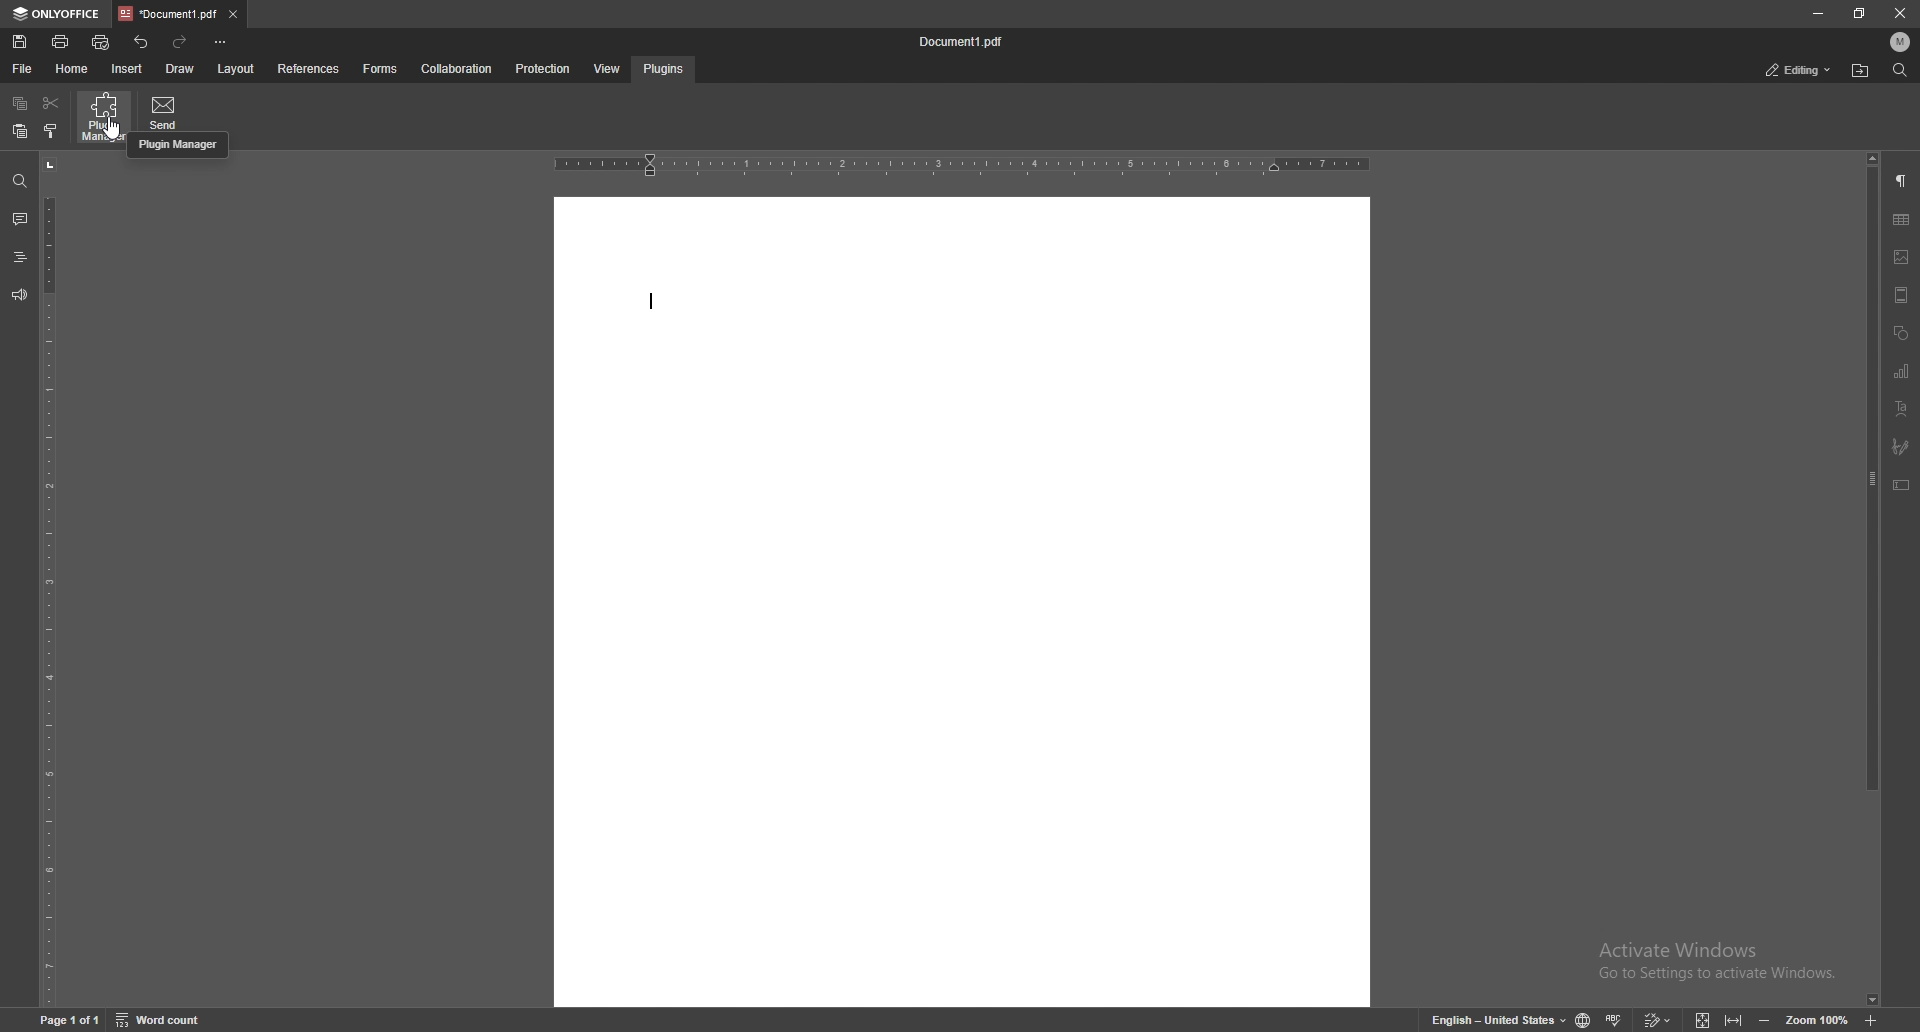 The width and height of the screenshot is (1920, 1032). Describe the element at coordinates (58, 1019) in the screenshot. I see `Page 1 ` at that location.